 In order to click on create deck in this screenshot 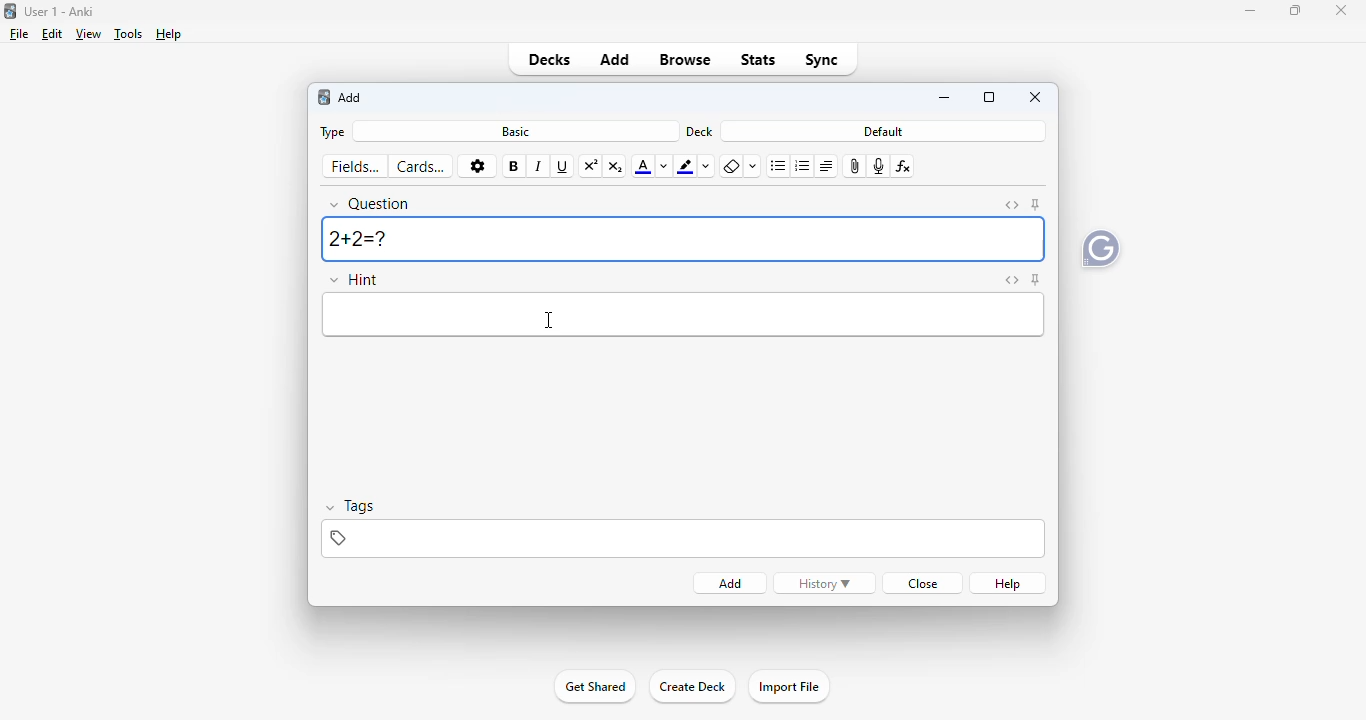, I will do `click(692, 687)`.